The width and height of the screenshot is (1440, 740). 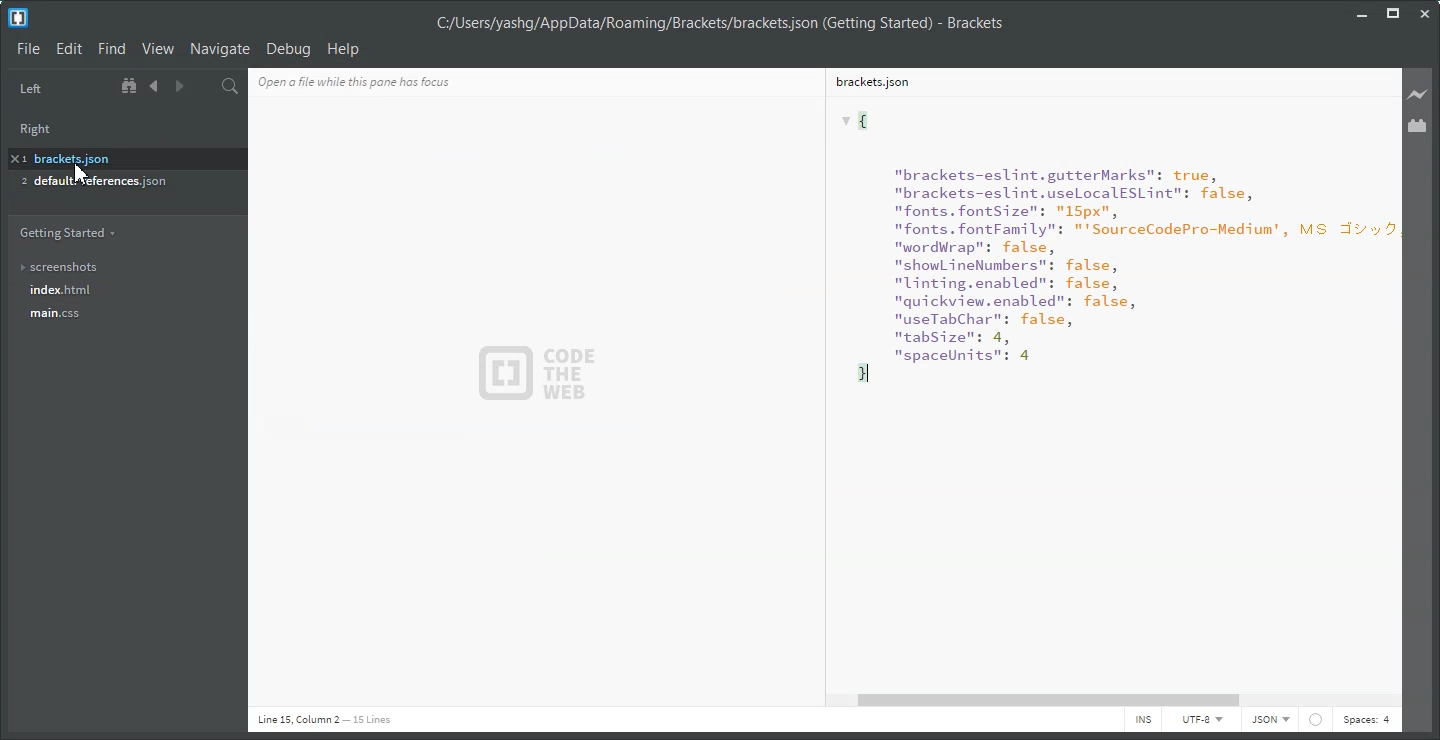 I want to click on Extension Manager, so click(x=1419, y=126).